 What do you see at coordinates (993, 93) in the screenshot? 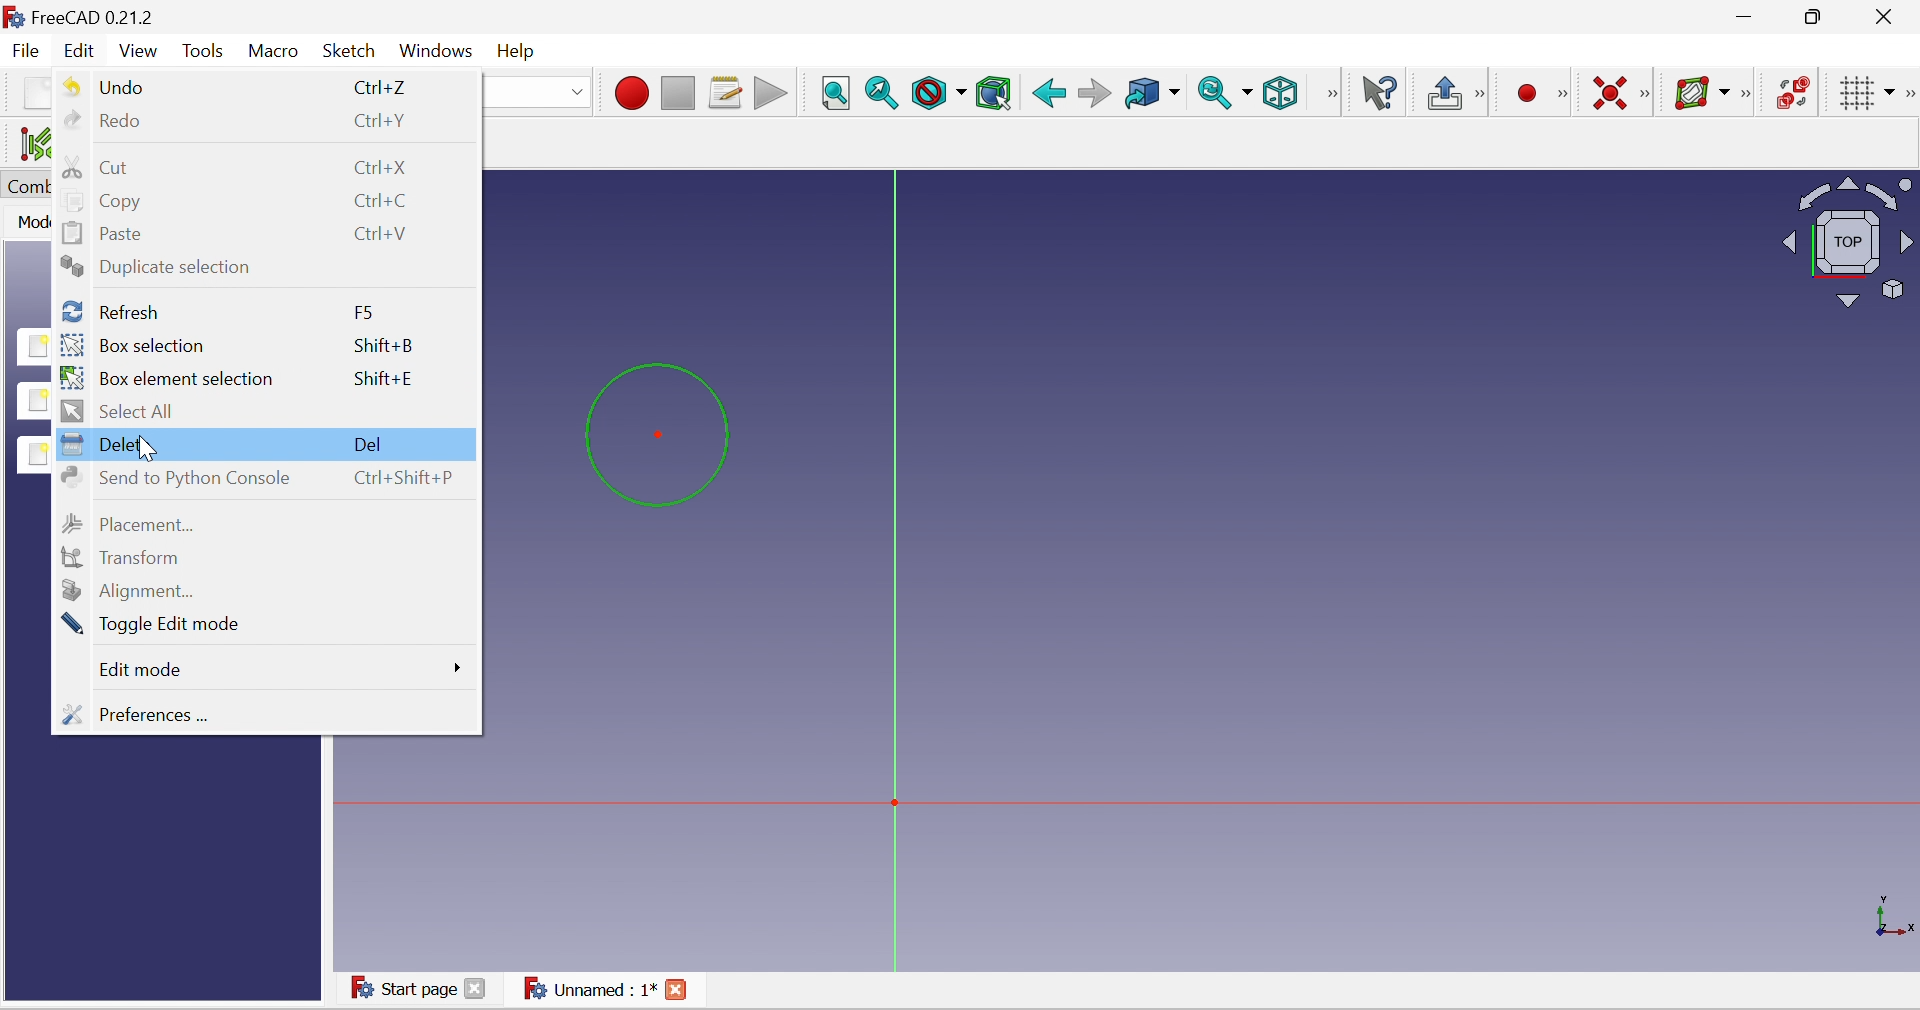
I see `Bounding box` at bounding box center [993, 93].